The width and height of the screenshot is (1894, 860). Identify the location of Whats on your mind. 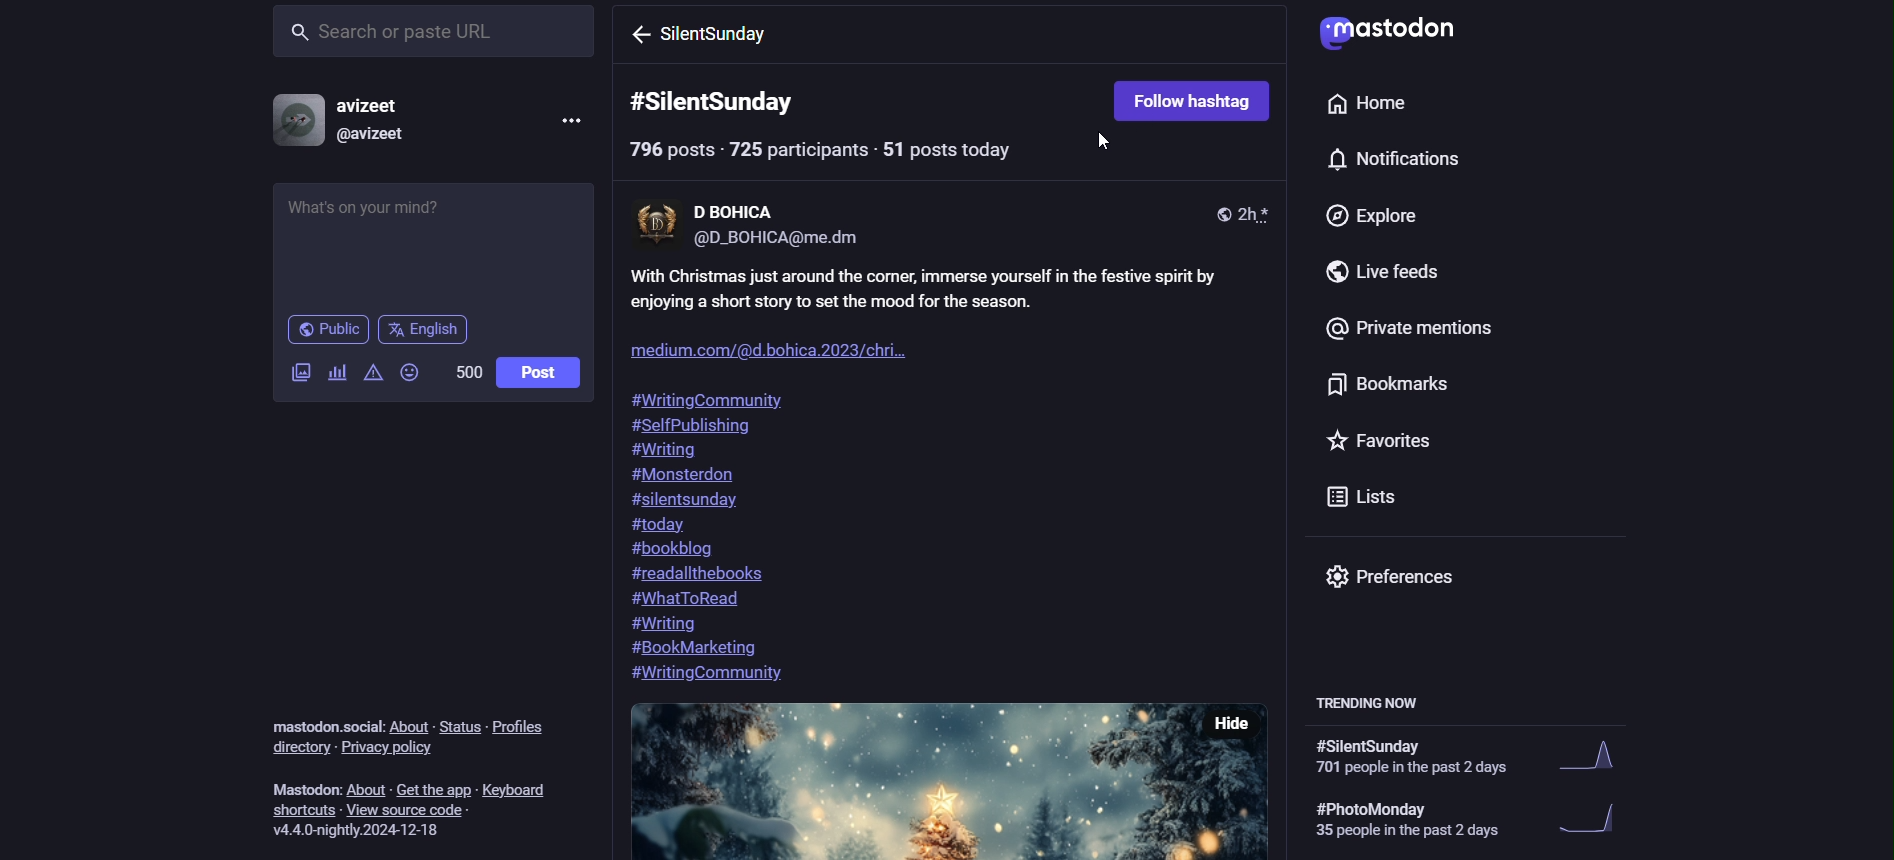
(434, 246).